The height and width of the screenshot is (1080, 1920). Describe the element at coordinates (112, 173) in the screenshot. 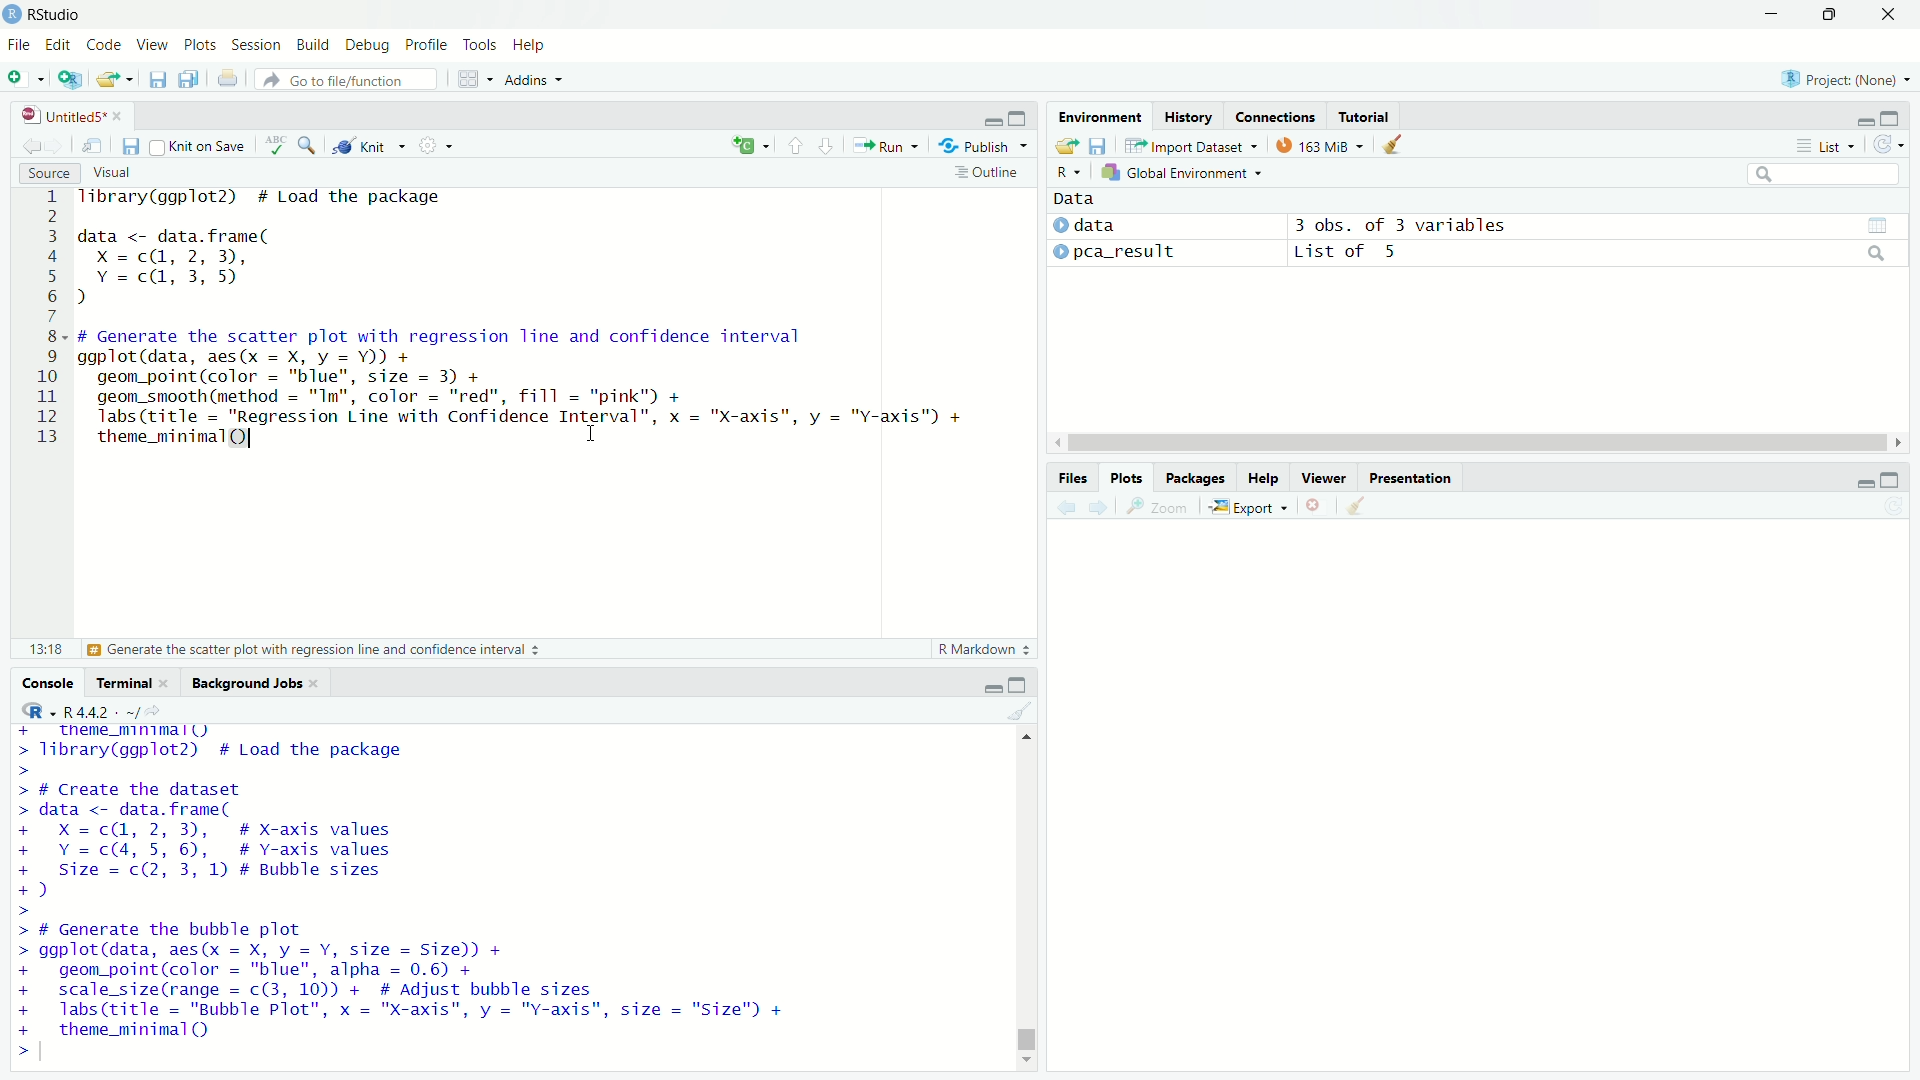

I see `Visual` at that location.